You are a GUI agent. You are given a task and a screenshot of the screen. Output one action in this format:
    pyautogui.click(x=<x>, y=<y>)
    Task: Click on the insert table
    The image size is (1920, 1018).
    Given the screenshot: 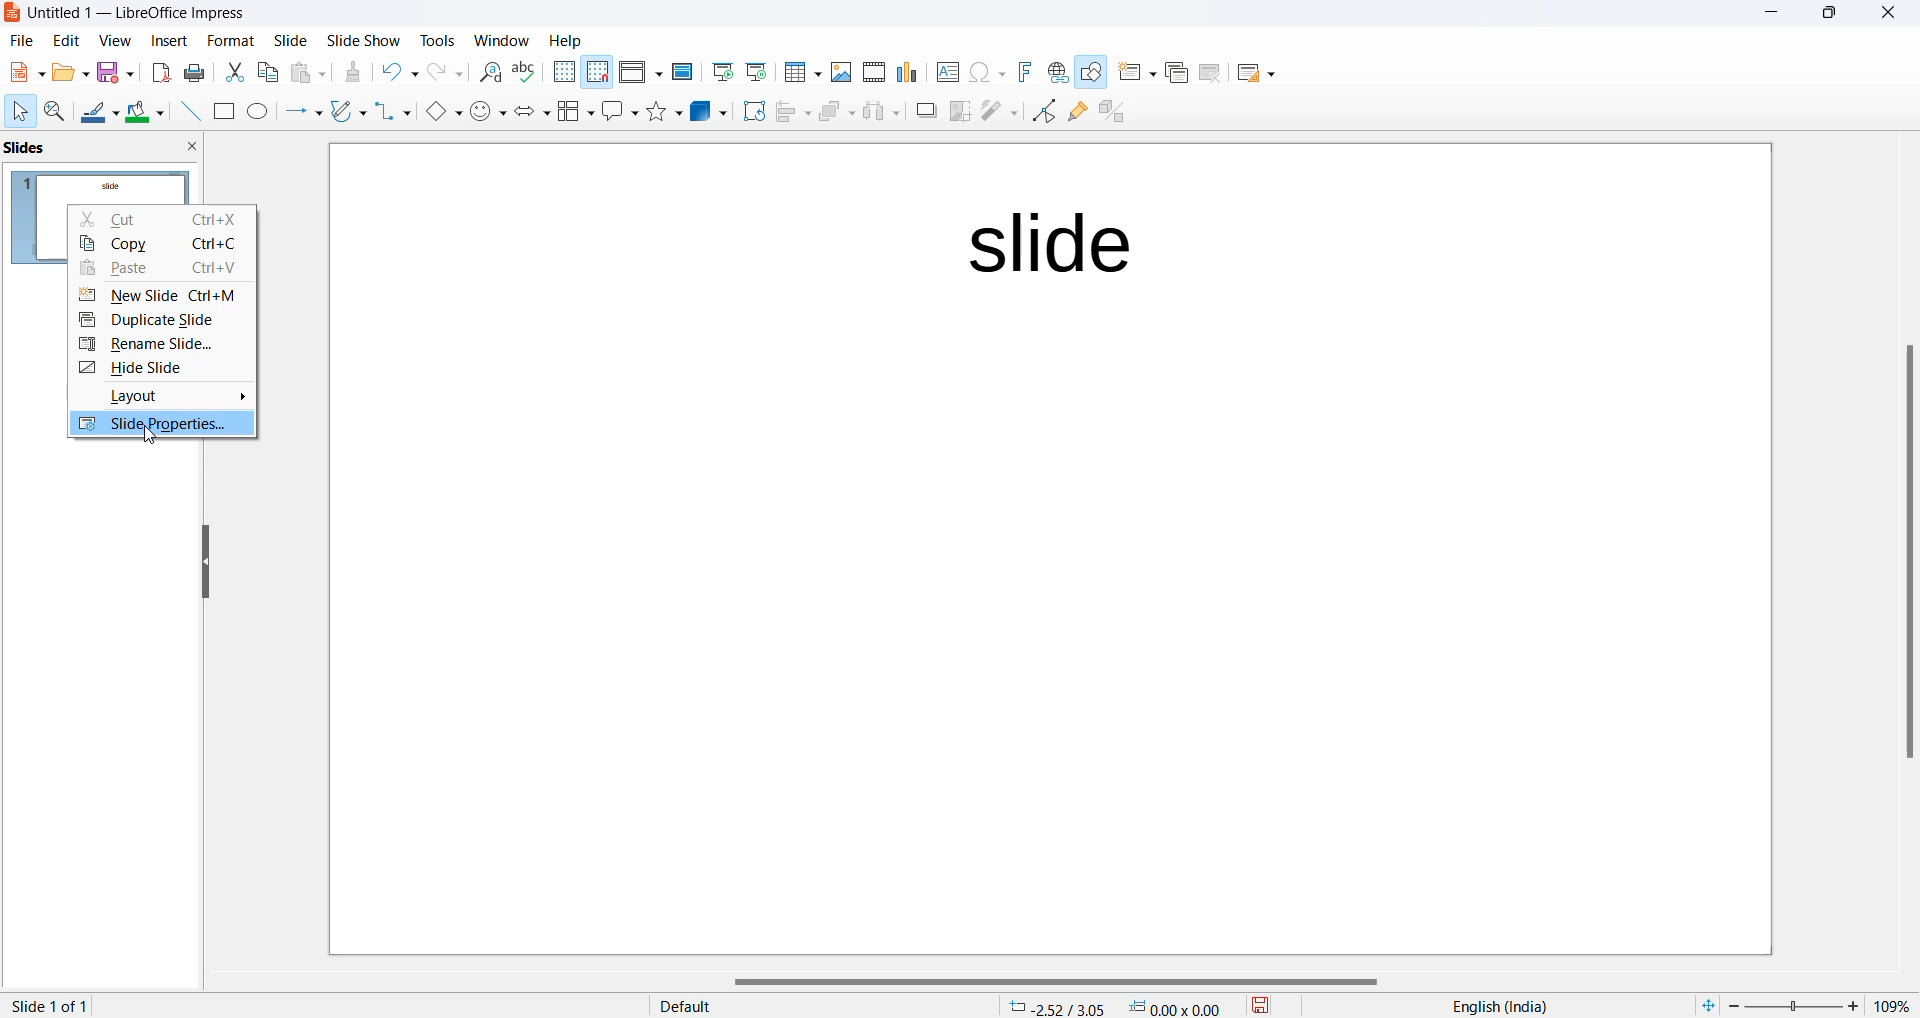 What is the action you would take?
    pyautogui.click(x=801, y=72)
    